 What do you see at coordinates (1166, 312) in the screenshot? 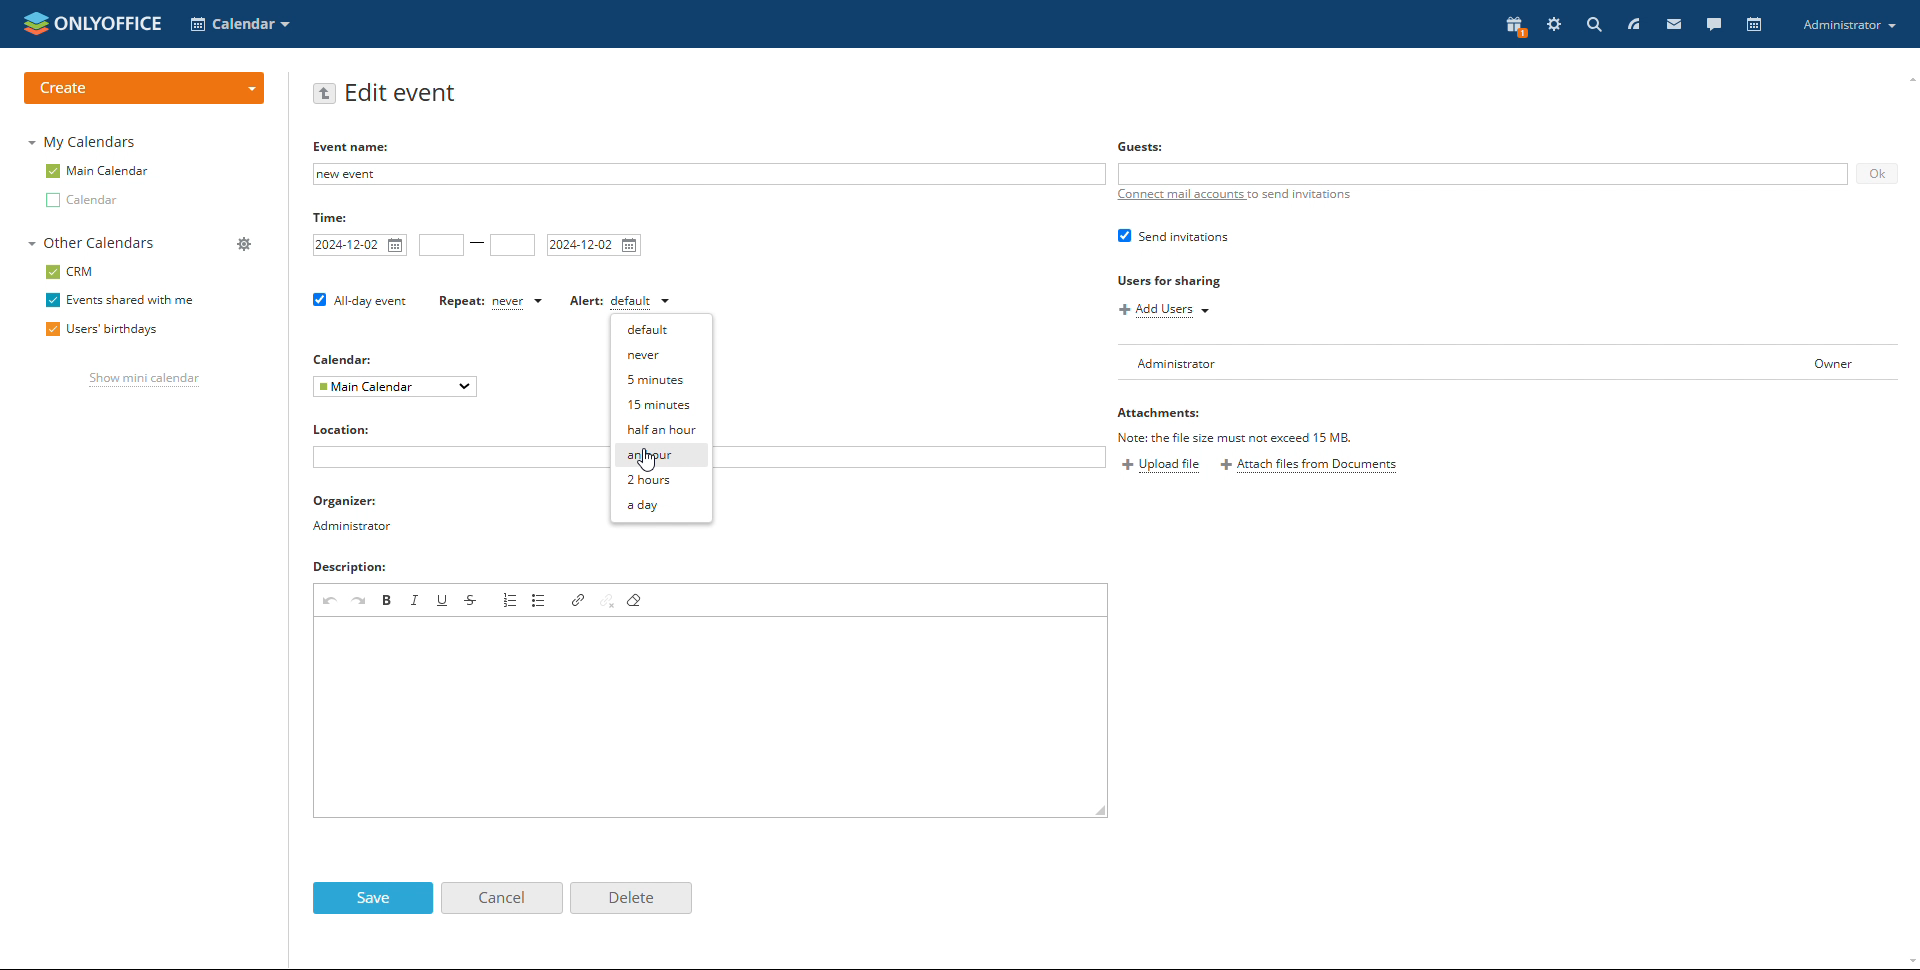
I see `add users` at bounding box center [1166, 312].